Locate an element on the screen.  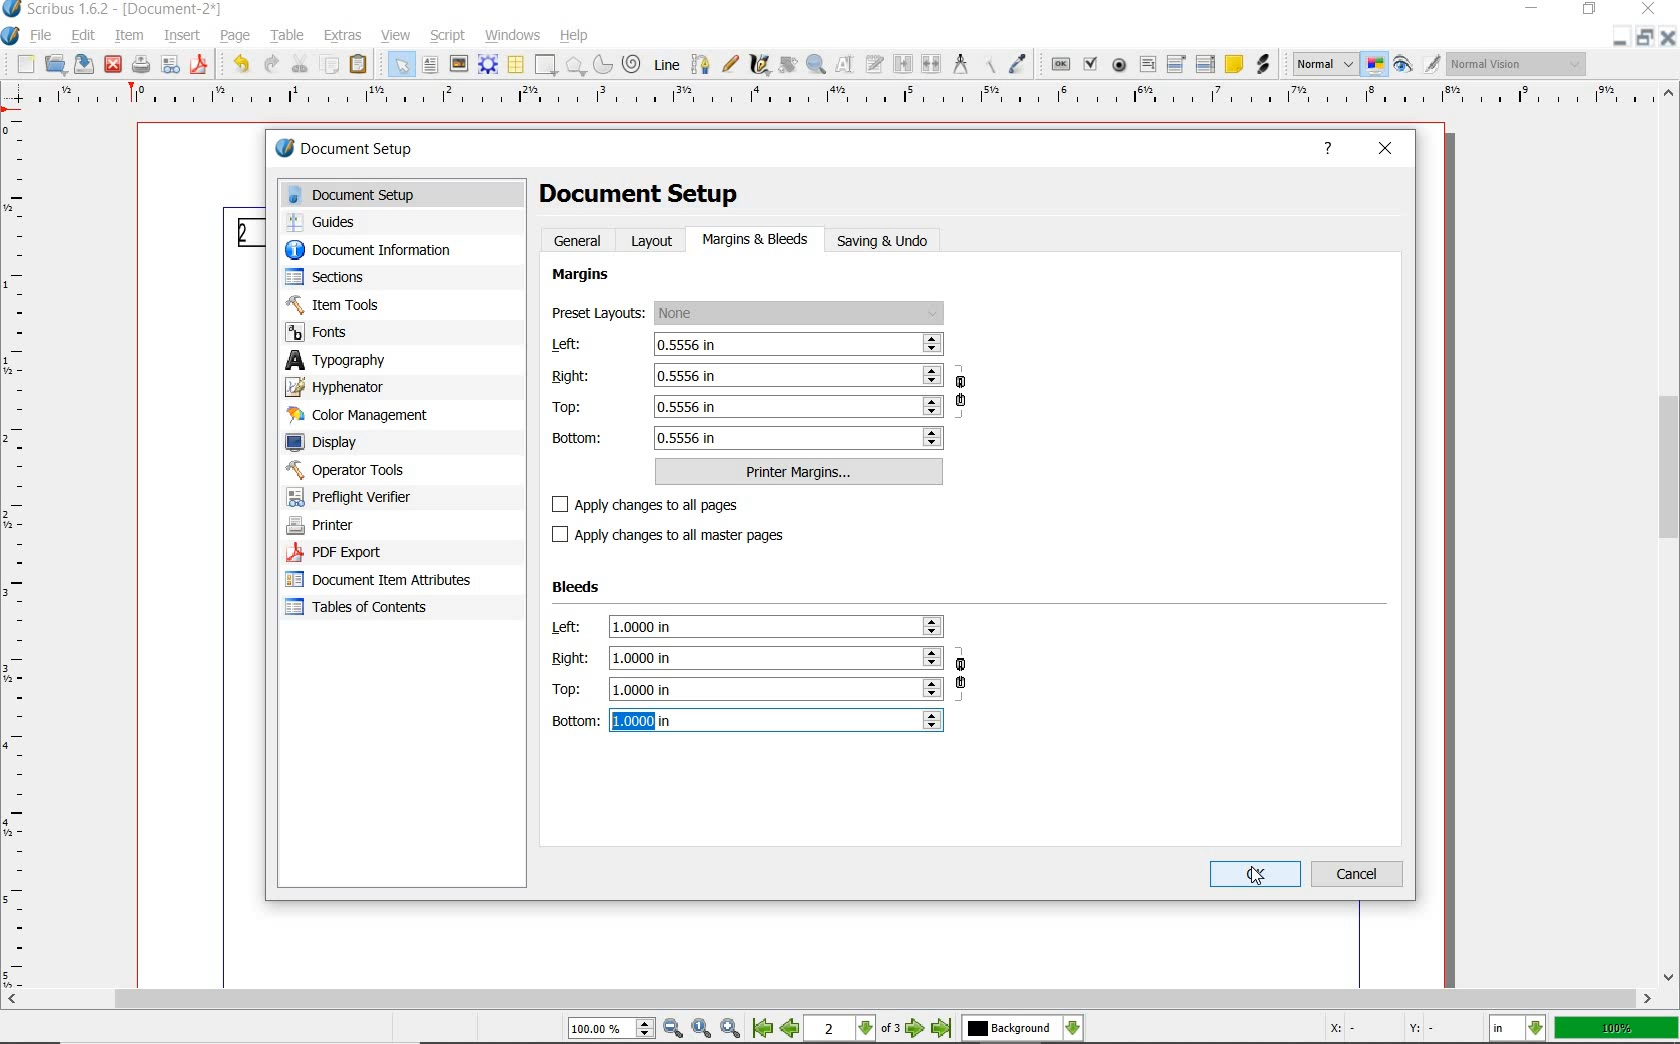
display is located at coordinates (331, 443).